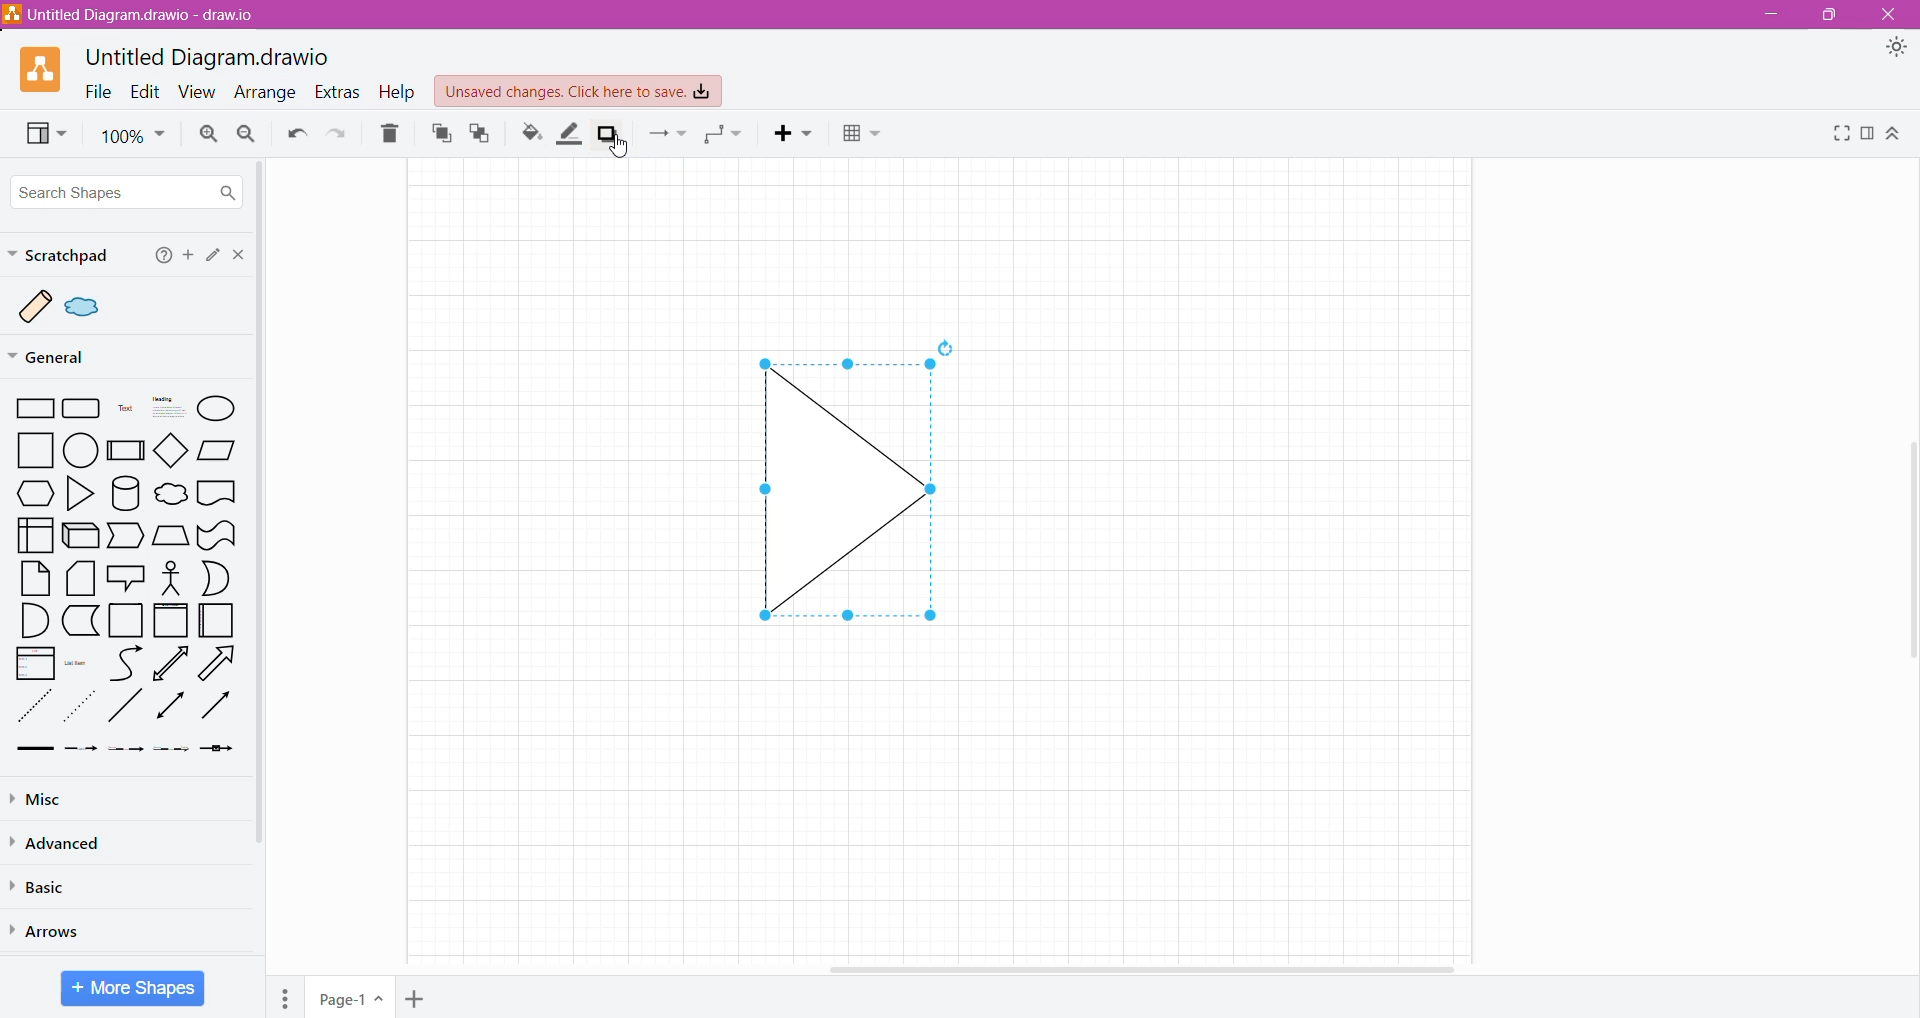 The height and width of the screenshot is (1018, 1920). Describe the element at coordinates (132, 137) in the screenshot. I see `100%` at that location.